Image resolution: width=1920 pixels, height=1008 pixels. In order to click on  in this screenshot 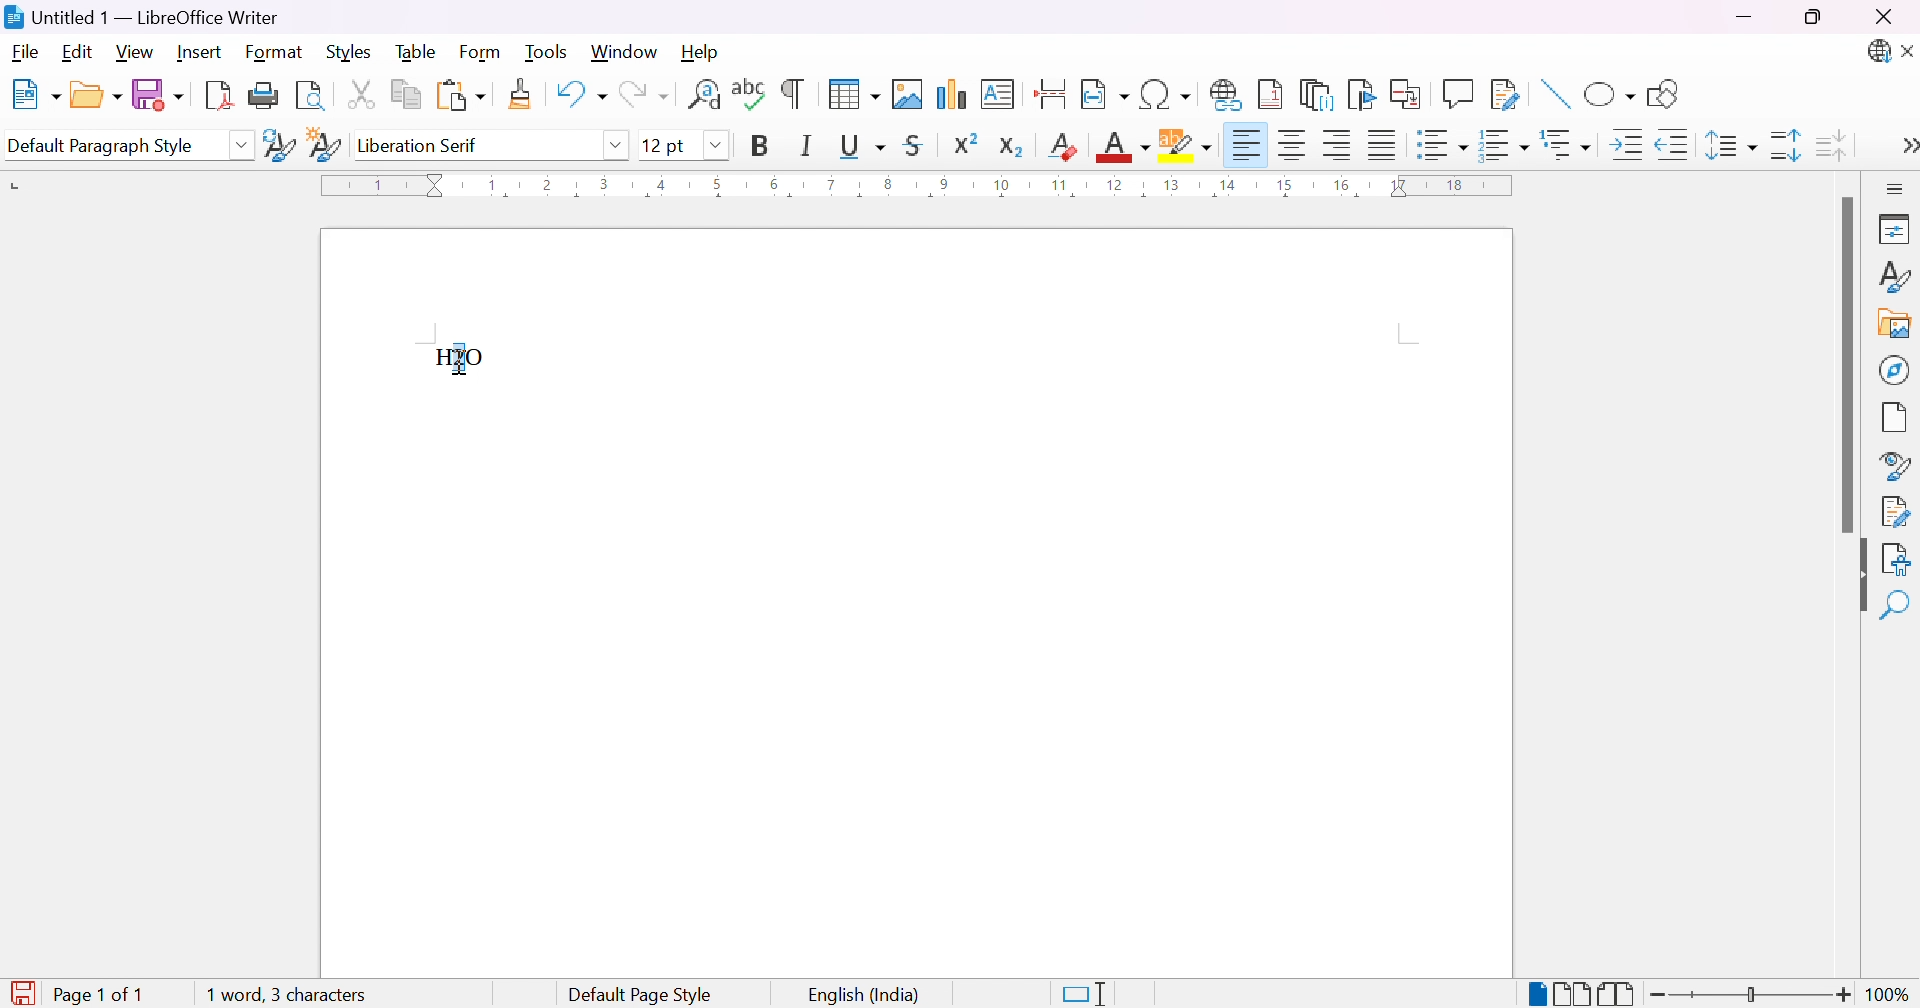, I will do `click(706, 96)`.